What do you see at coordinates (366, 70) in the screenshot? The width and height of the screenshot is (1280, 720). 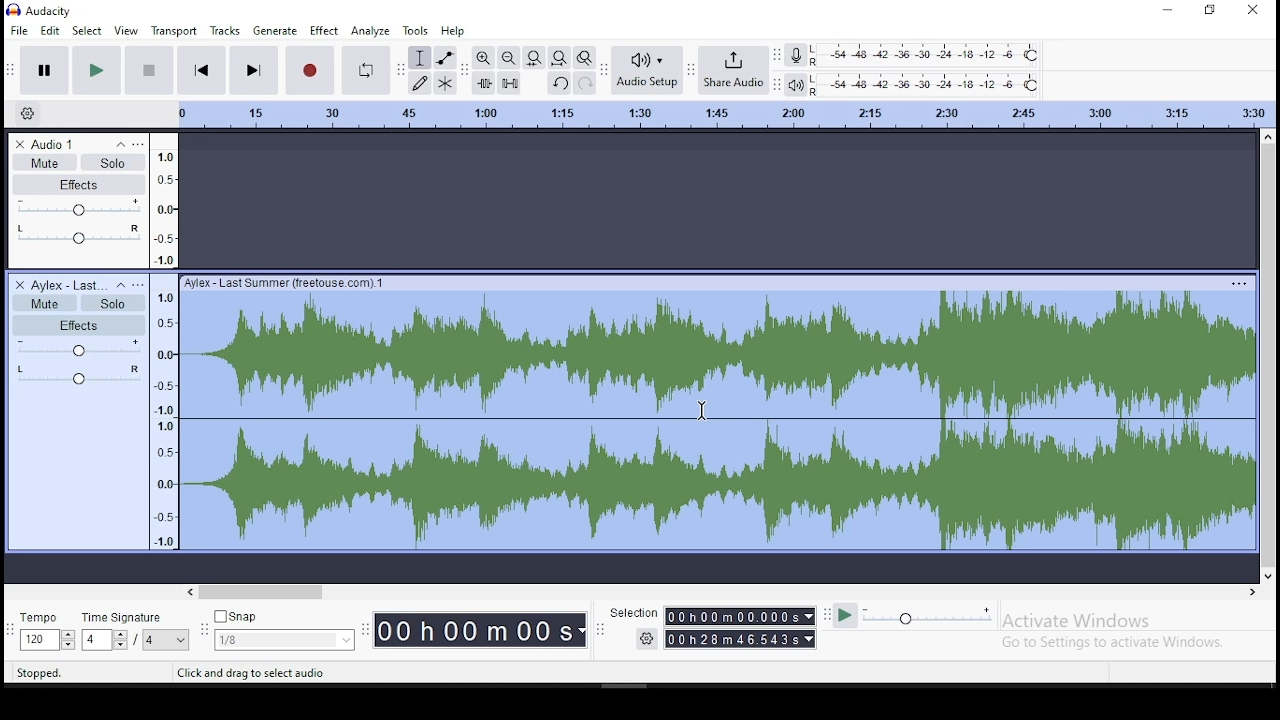 I see `enable looping` at bounding box center [366, 70].